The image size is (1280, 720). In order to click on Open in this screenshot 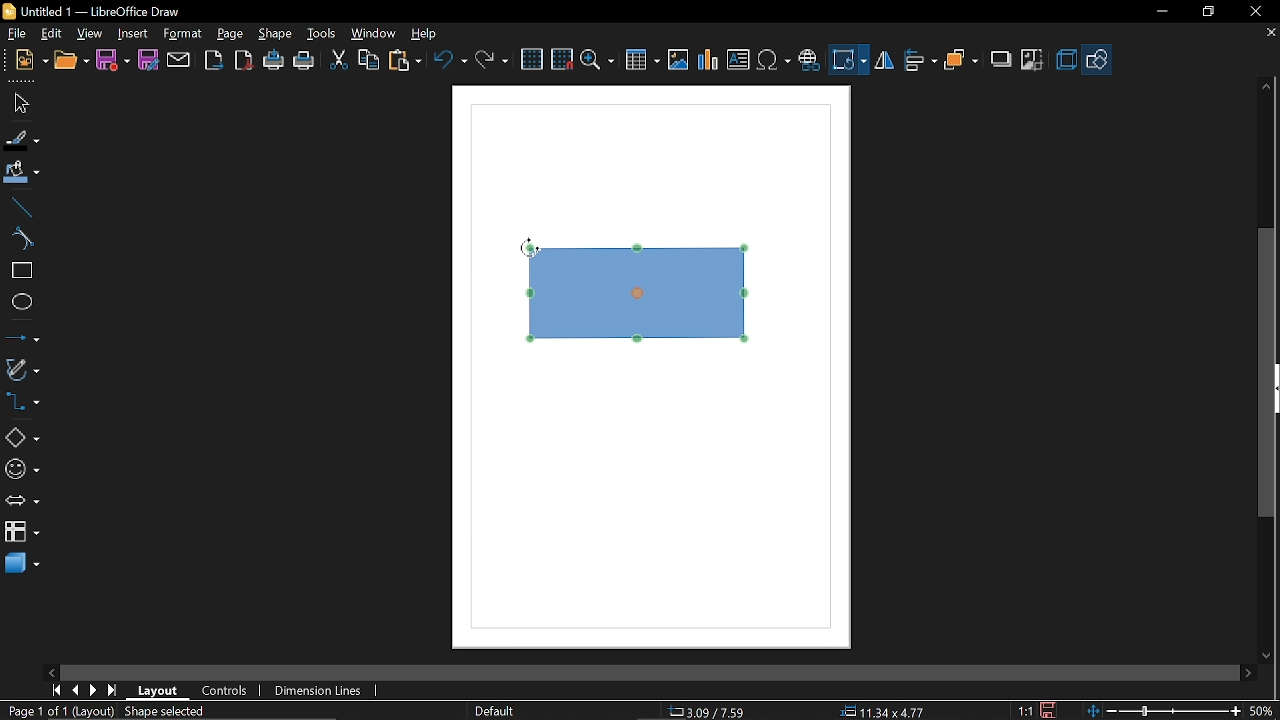, I will do `click(71, 61)`.